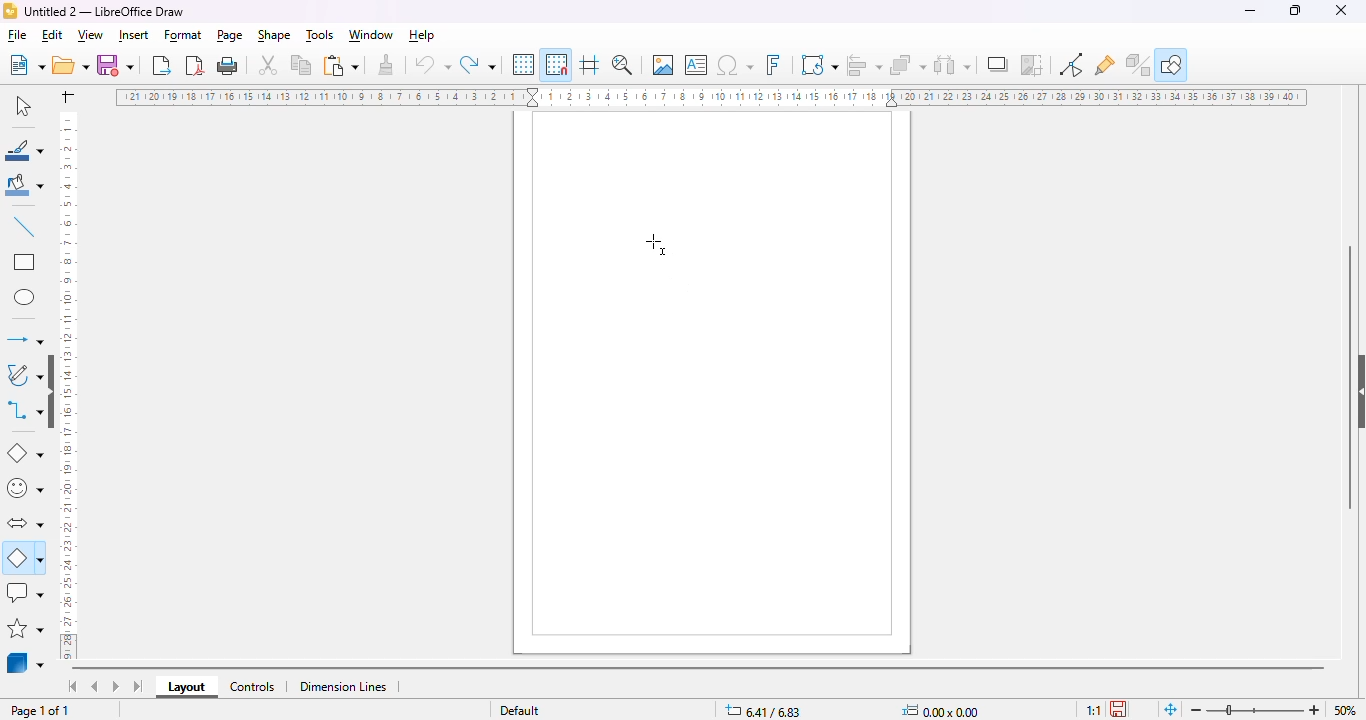 The width and height of the screenshot is (1366, 720). I want to click on align objects, so click(865, 64).